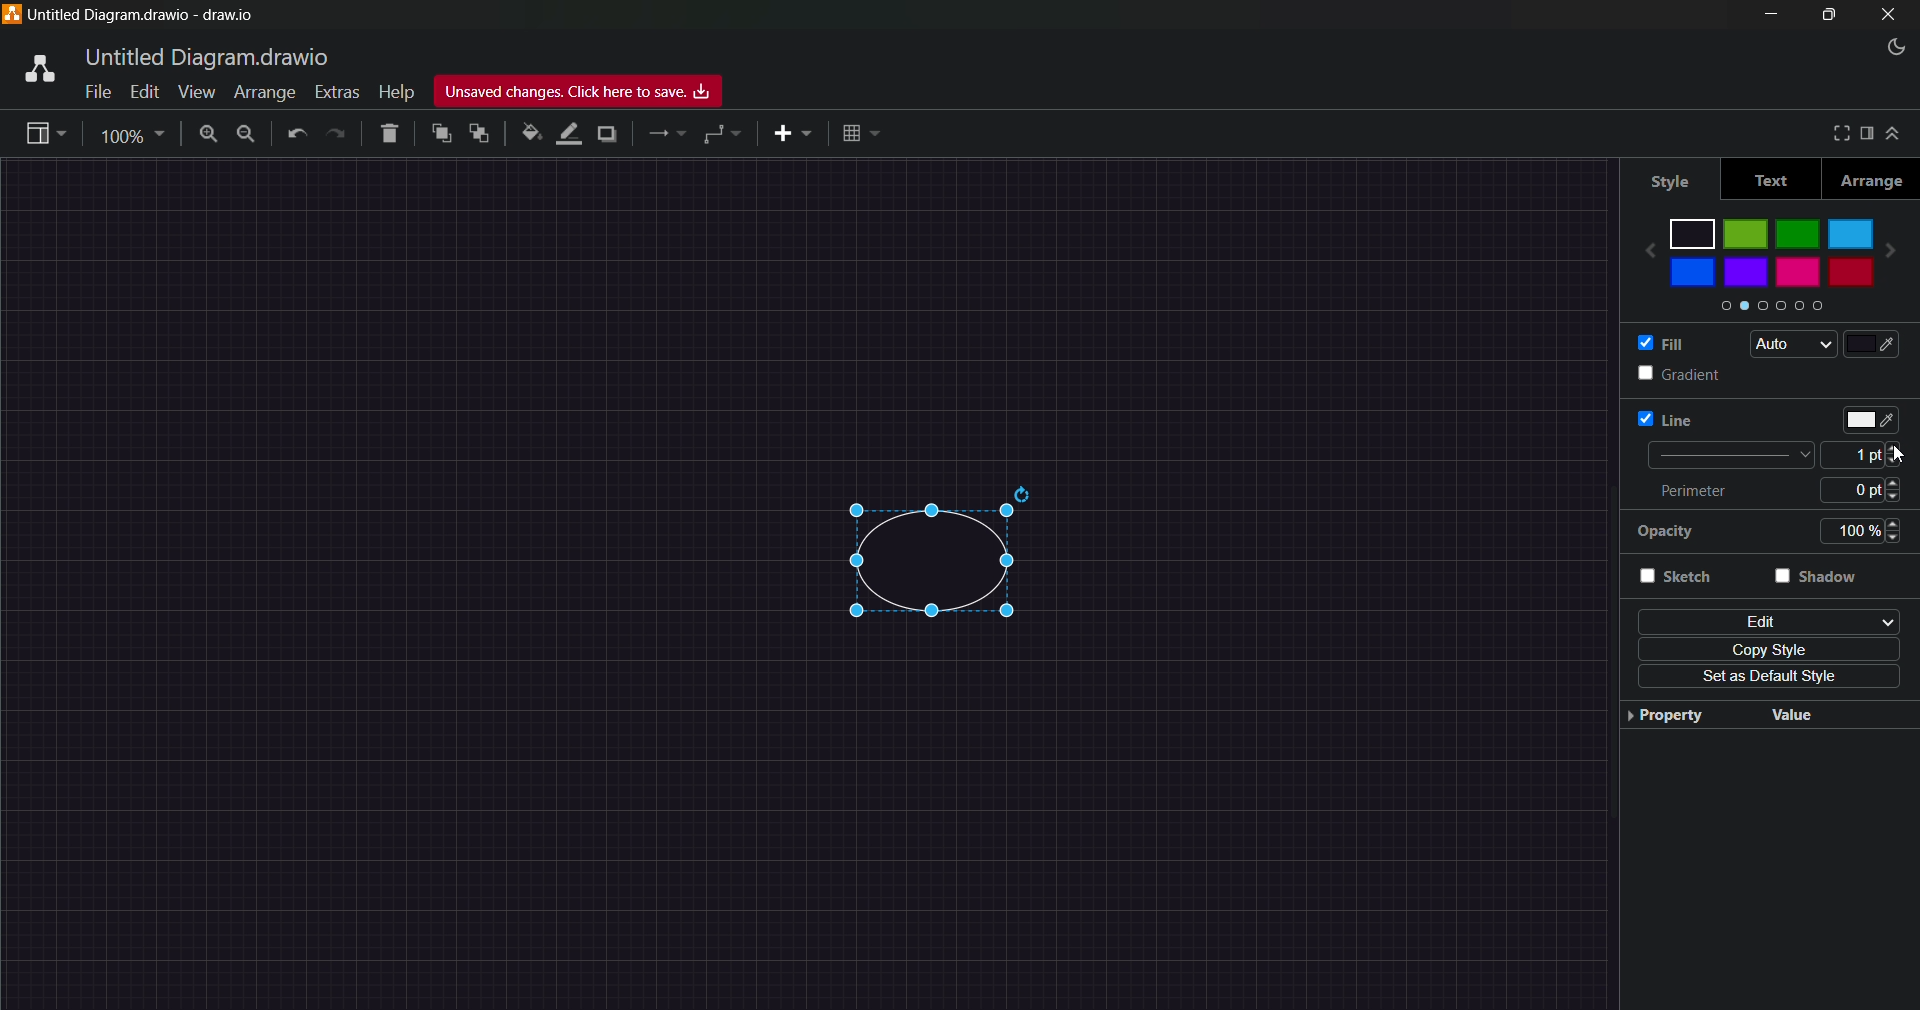 The height and width of the screenshot is (1010, 1920). What do you see at coordinates (1895, 453) in the screenshot?
I see `cursor` at bounding box center [1895, 453].